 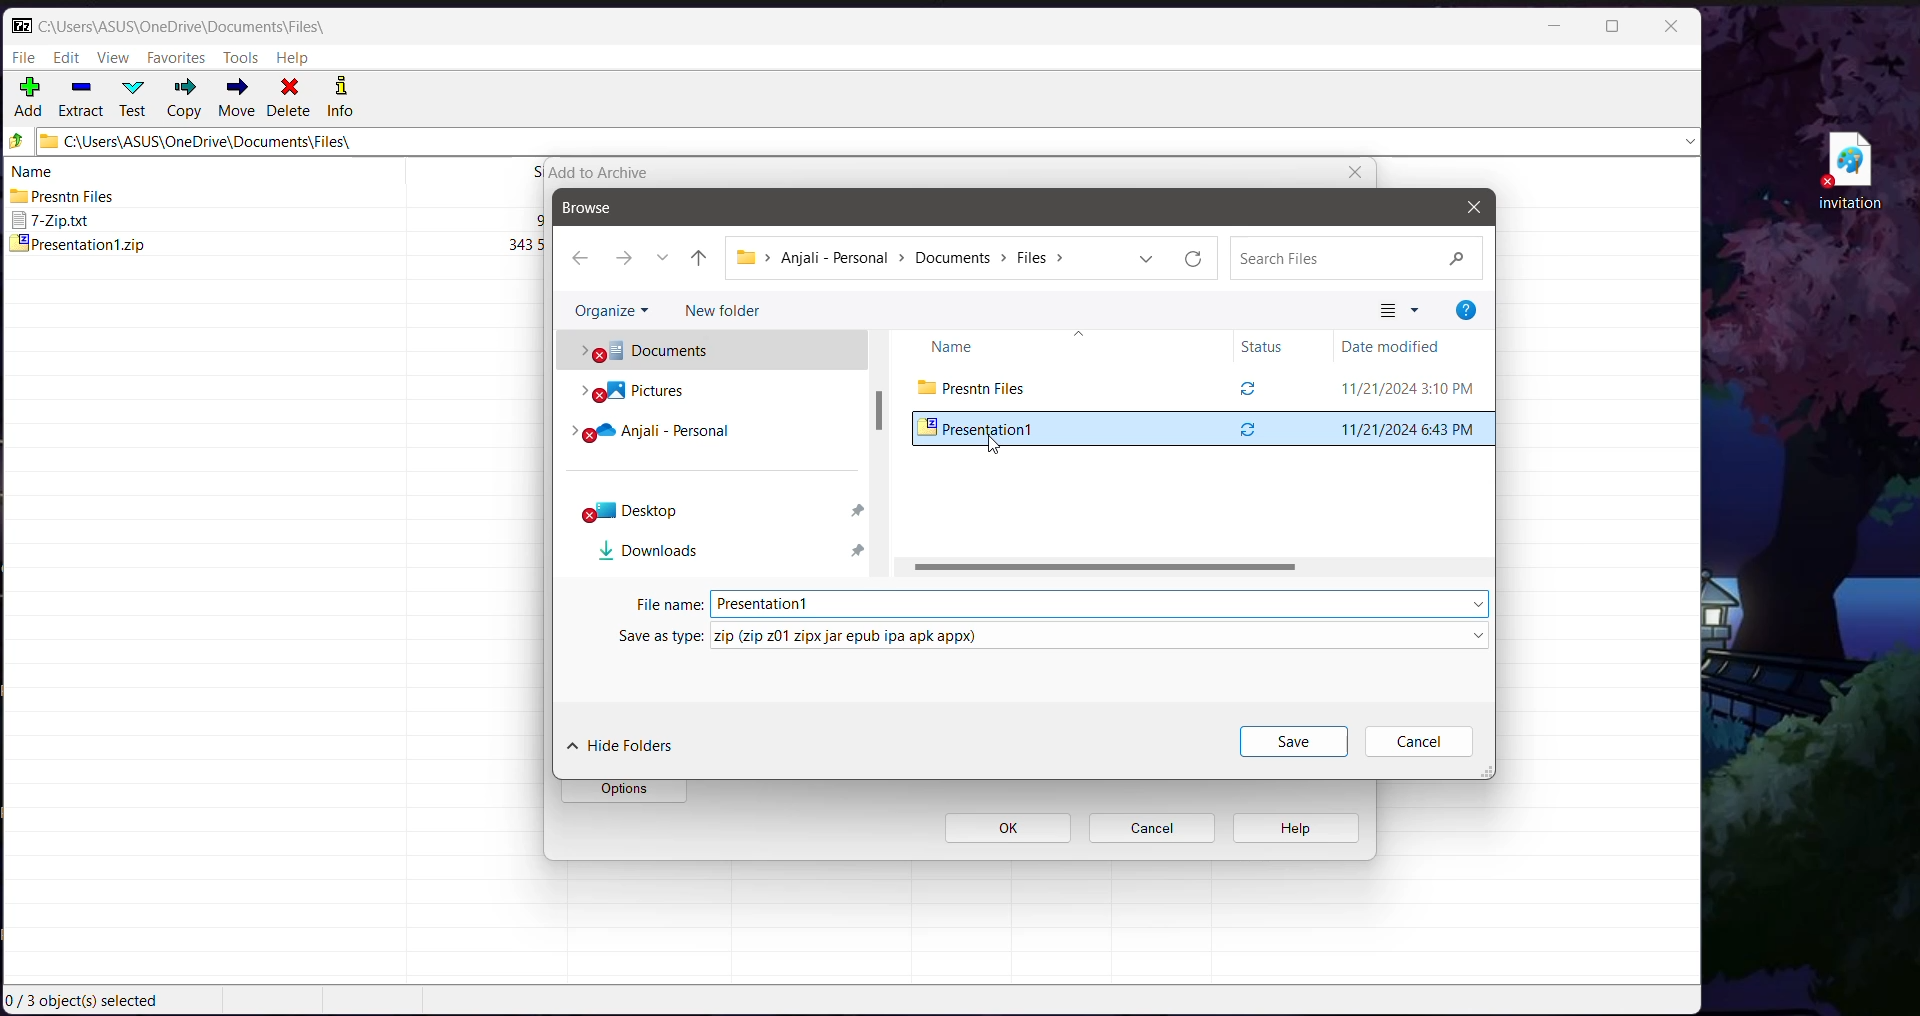 I want to click on Delete, so click(x=291, y=99).